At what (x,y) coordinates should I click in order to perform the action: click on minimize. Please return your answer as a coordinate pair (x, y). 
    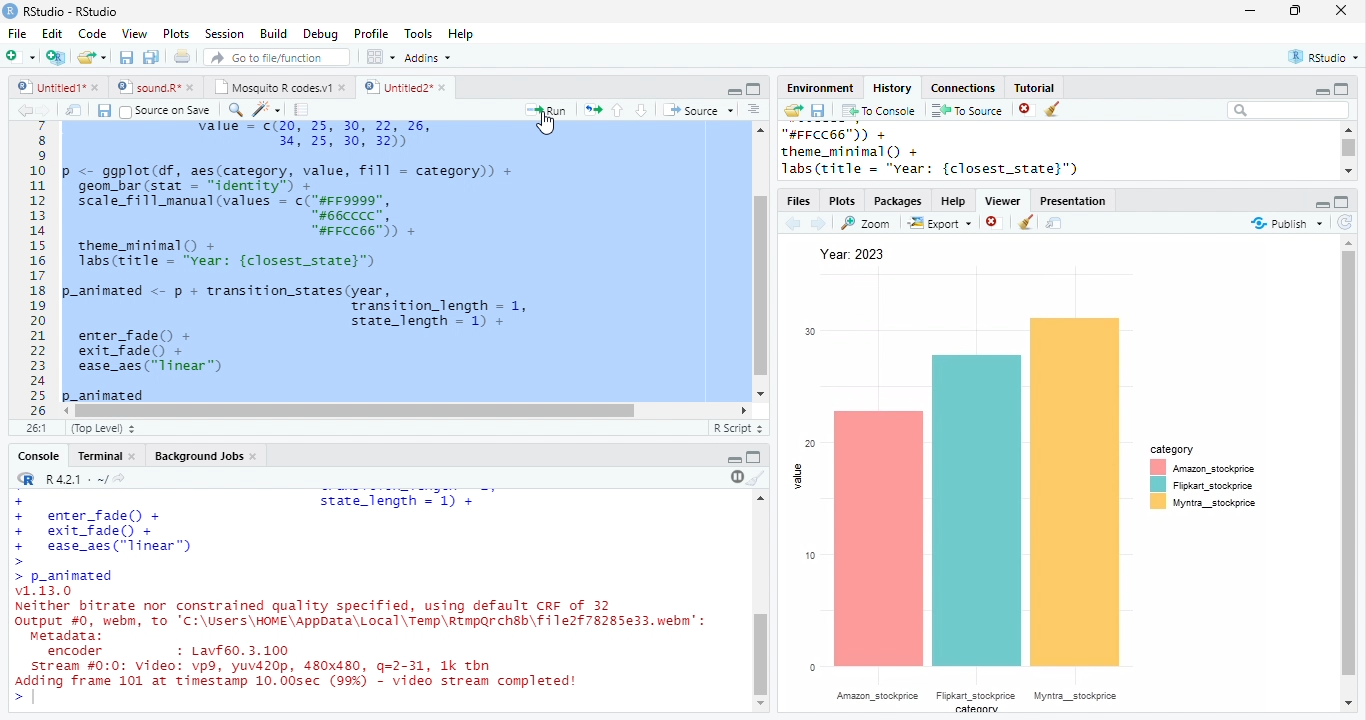
    Looking at the image, I should click on (1321, 91).